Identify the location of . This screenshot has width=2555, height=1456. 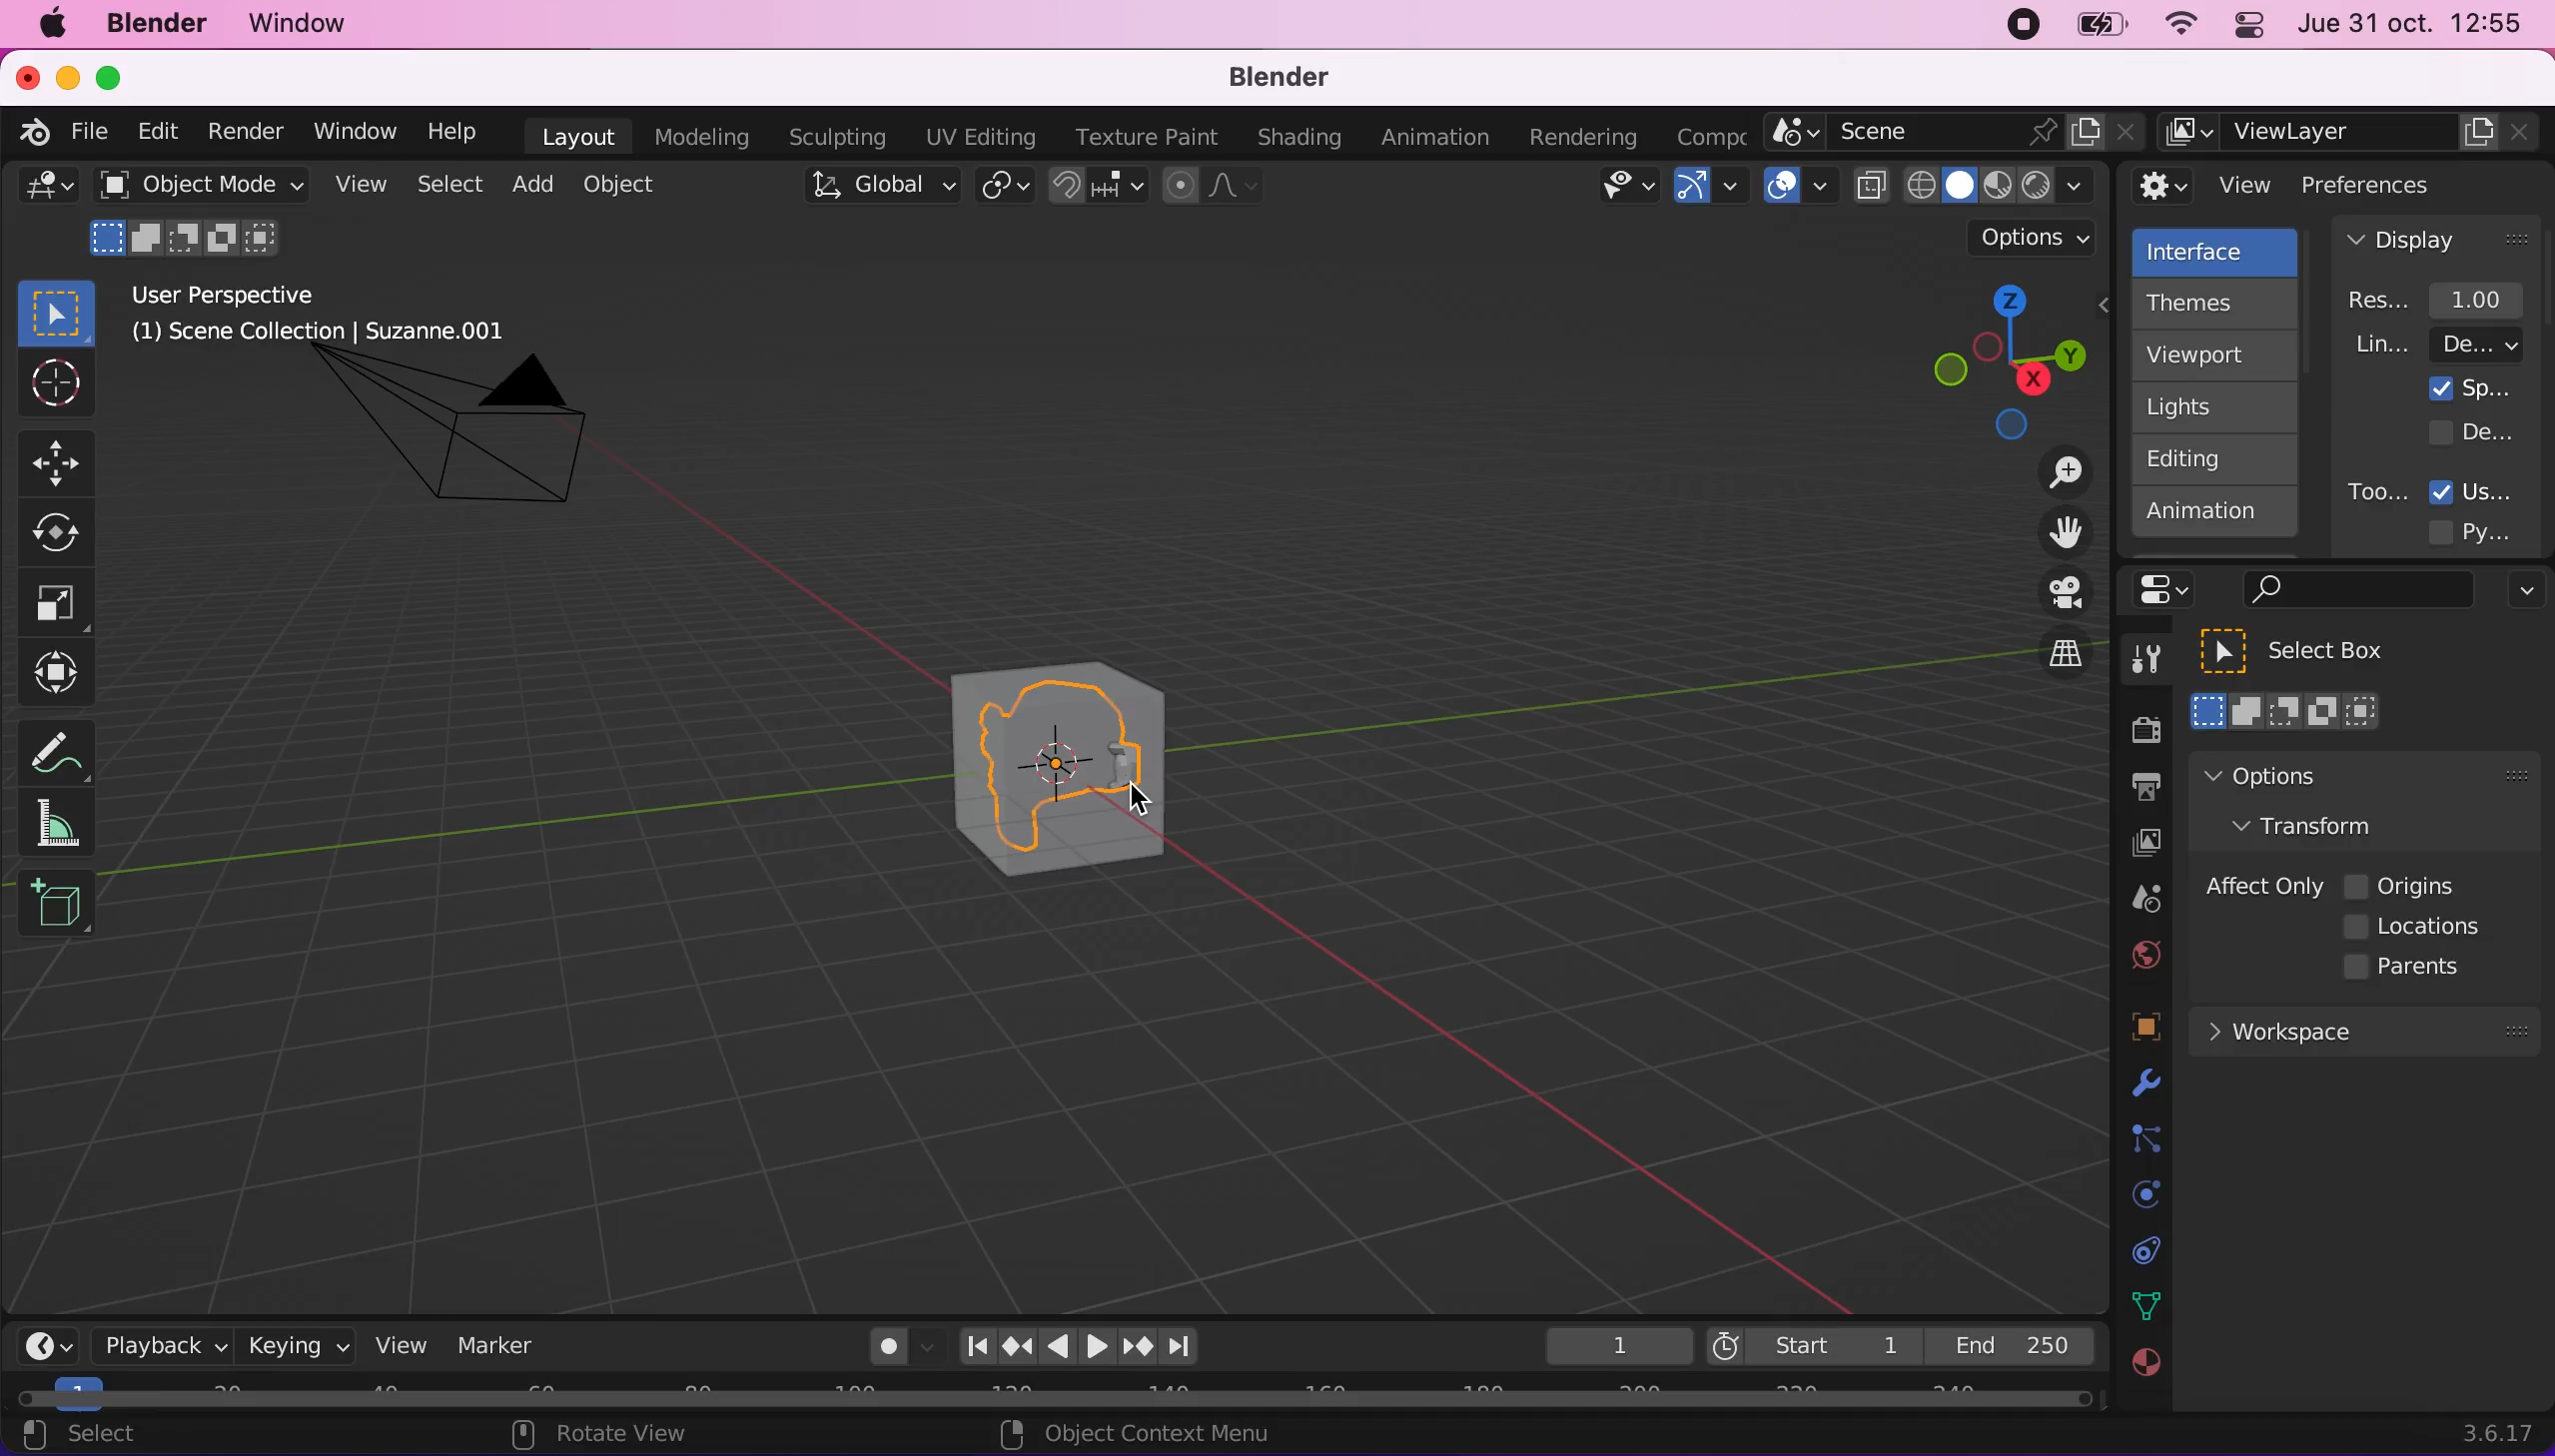
(57, 604).